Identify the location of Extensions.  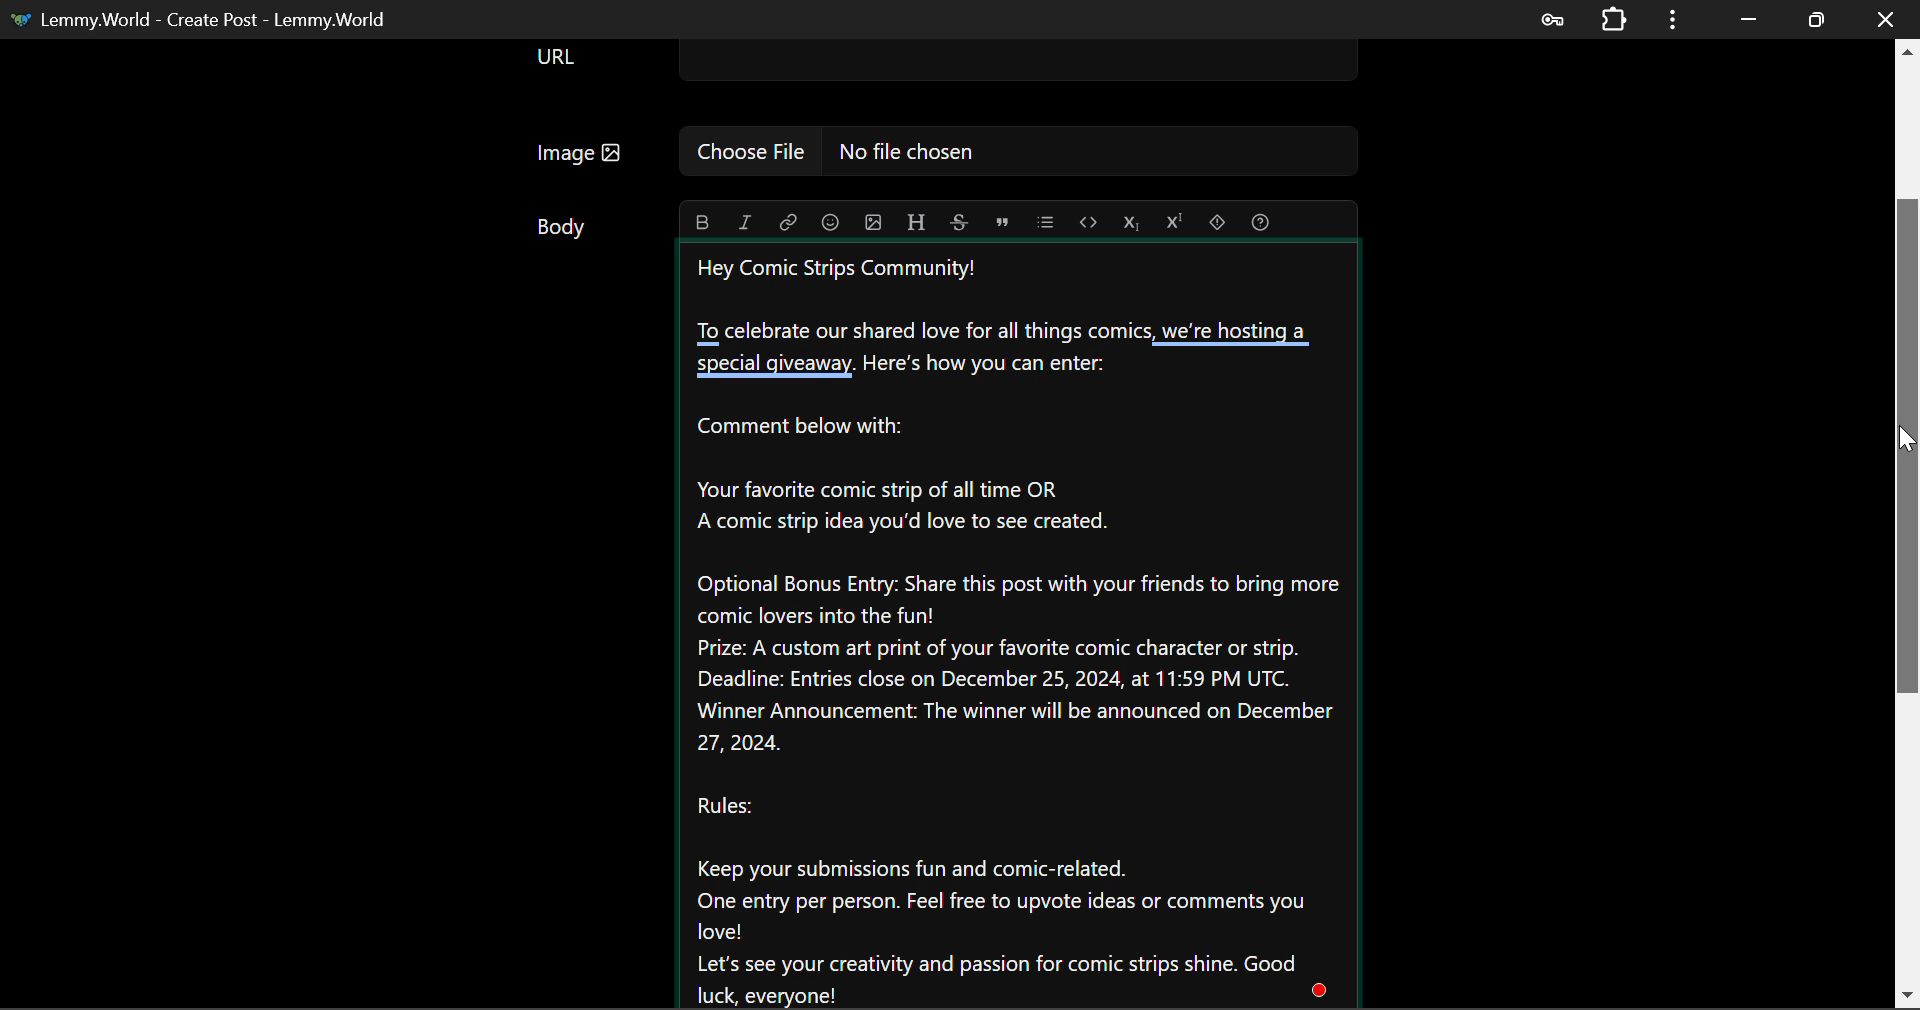
(1613, 19).